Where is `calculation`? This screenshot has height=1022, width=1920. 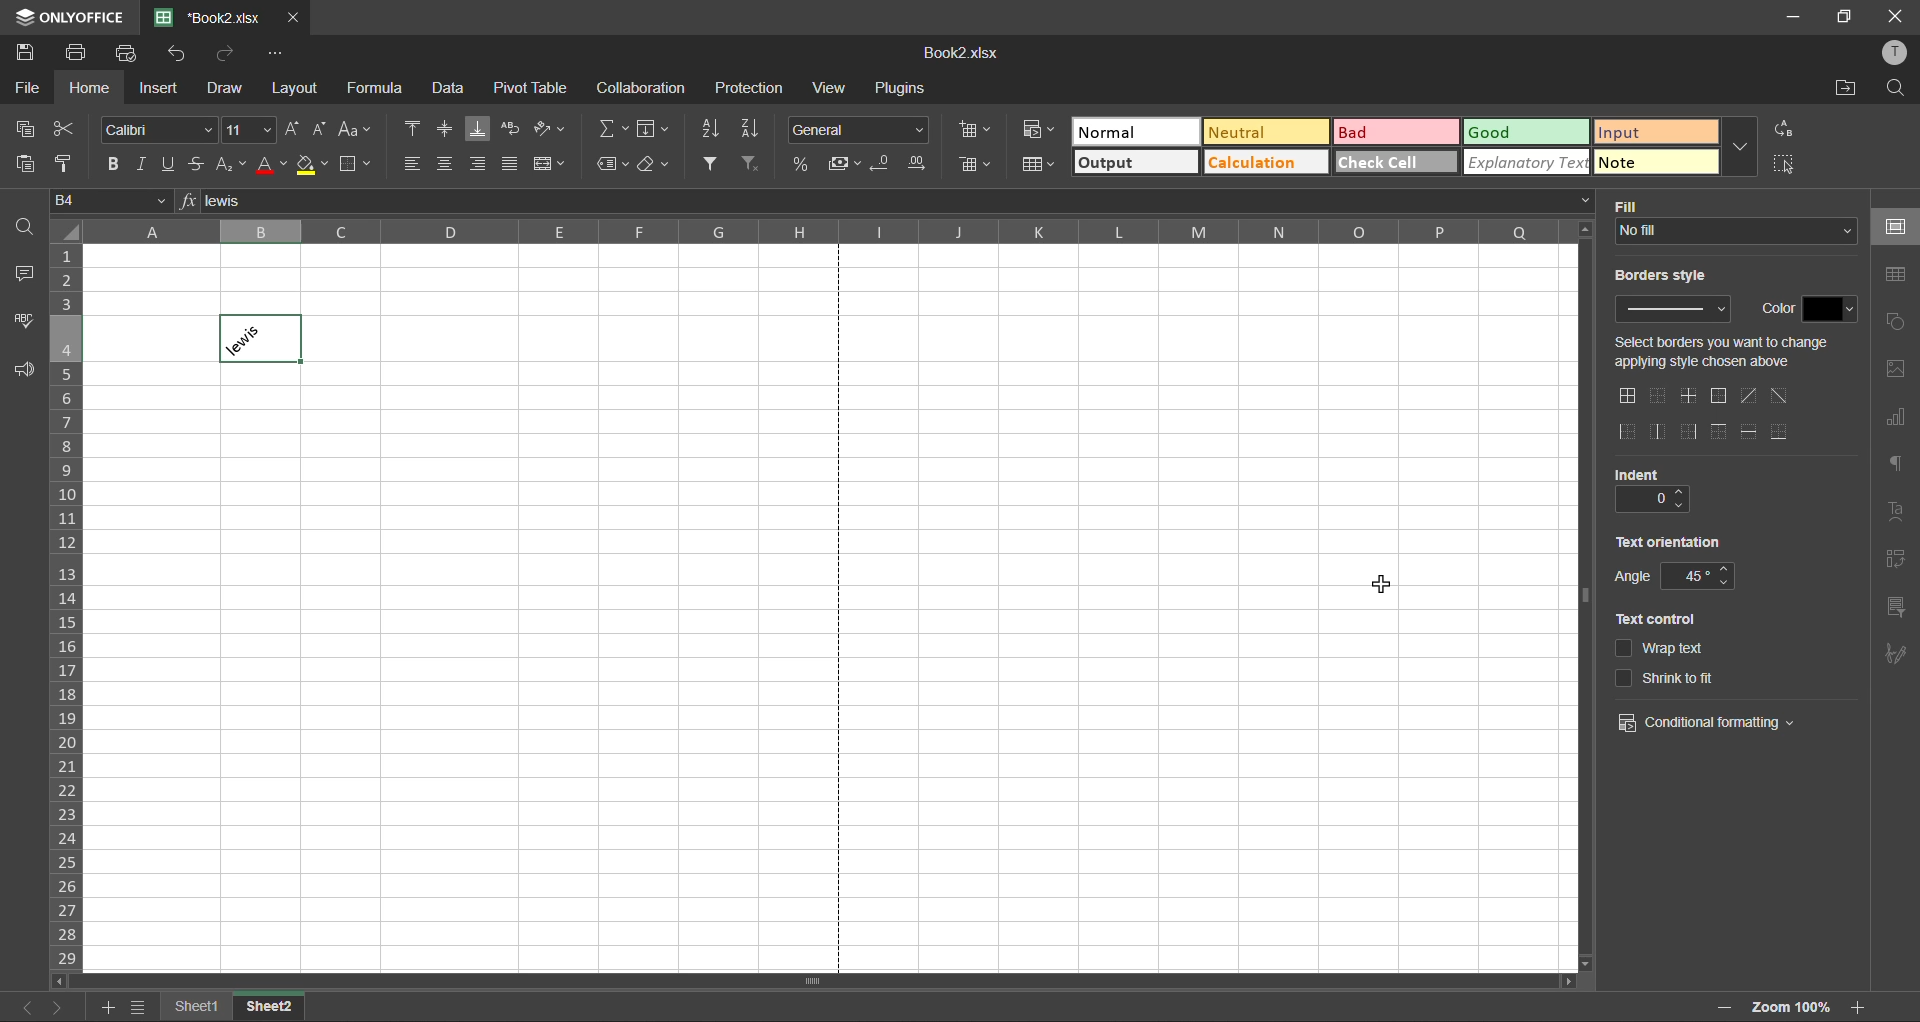
calculation is located at coordinates (1264, 164).